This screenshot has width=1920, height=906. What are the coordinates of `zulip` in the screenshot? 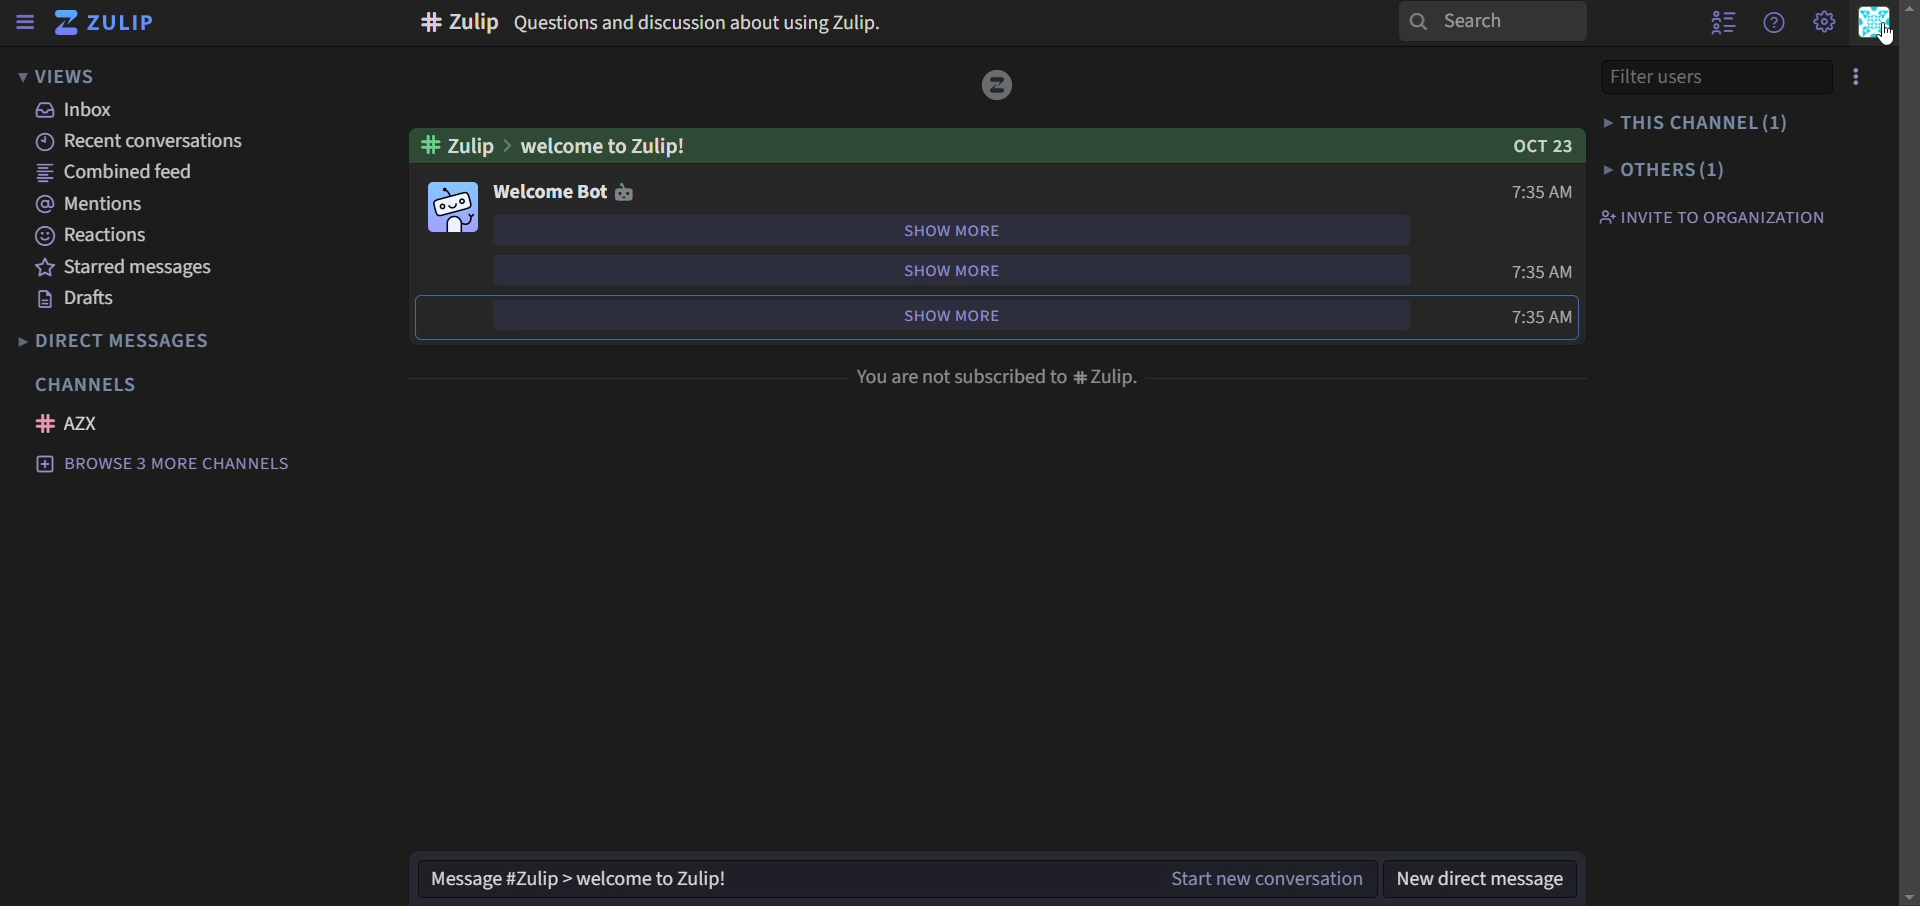 It's located at (106, 24).